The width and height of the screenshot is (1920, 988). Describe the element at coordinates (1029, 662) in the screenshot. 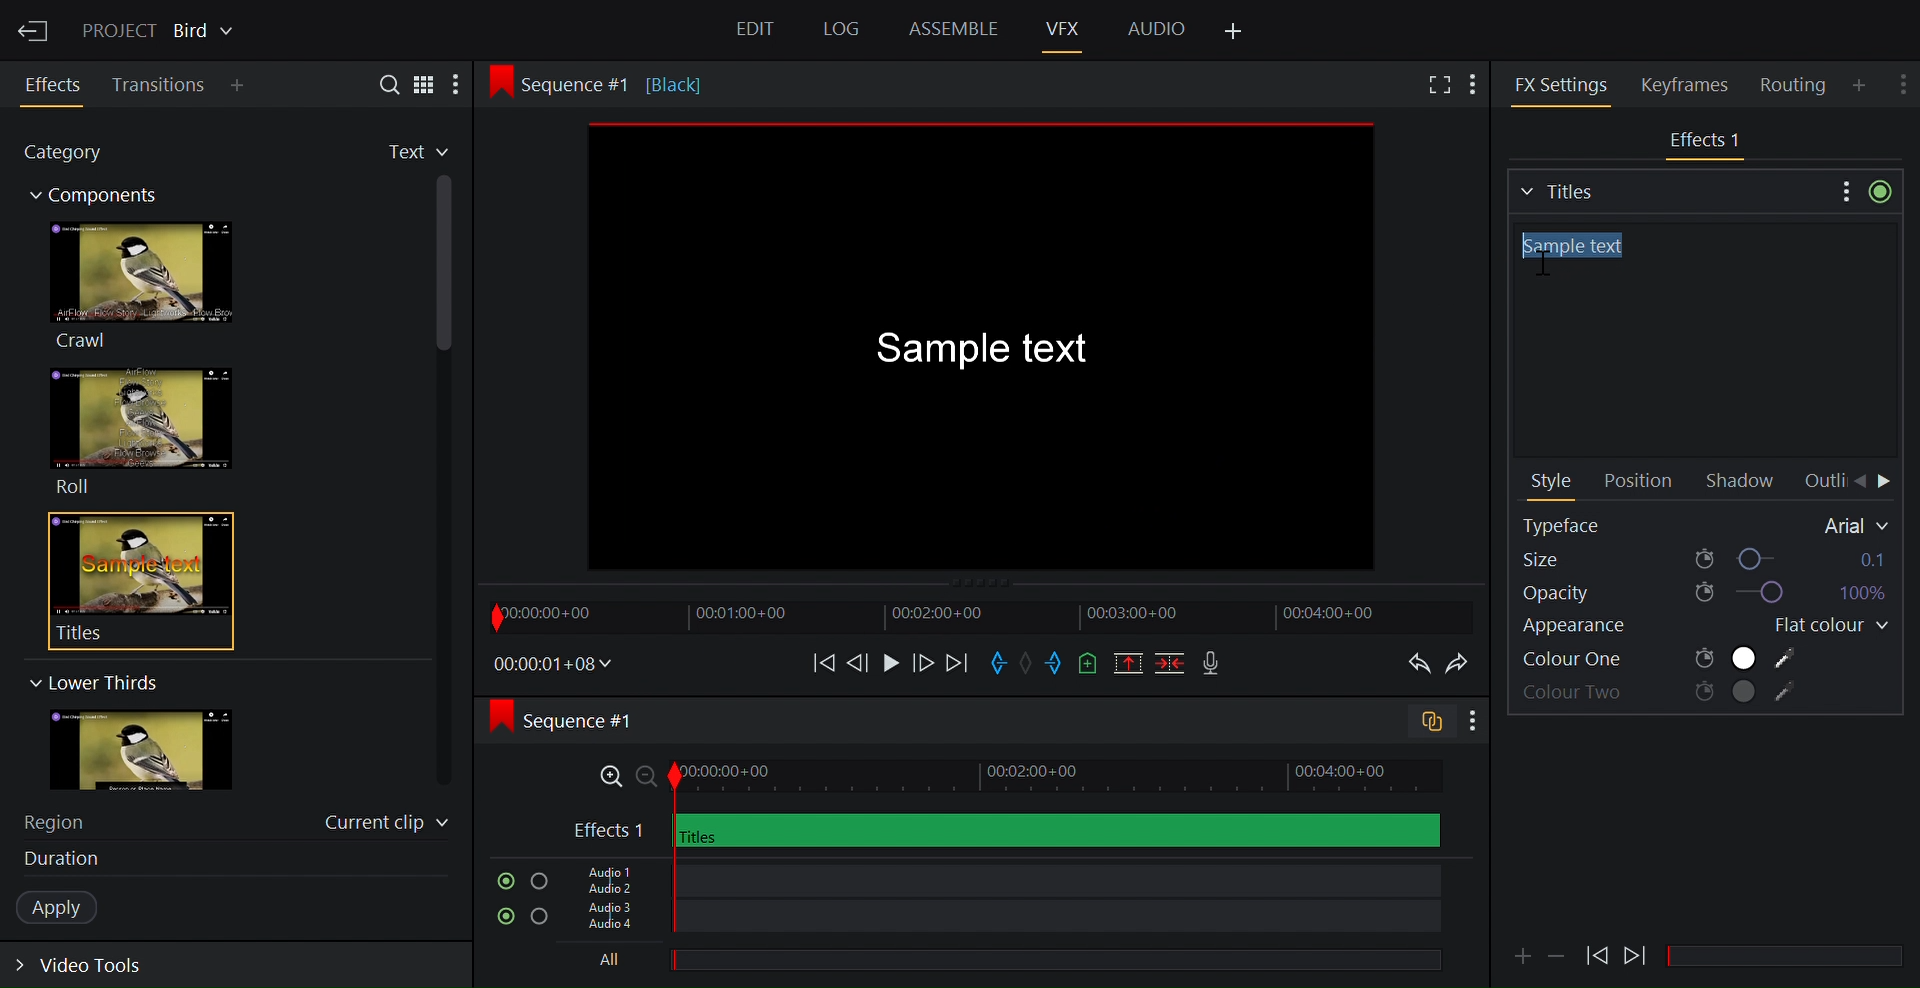

I see `Clear marks` at that location.